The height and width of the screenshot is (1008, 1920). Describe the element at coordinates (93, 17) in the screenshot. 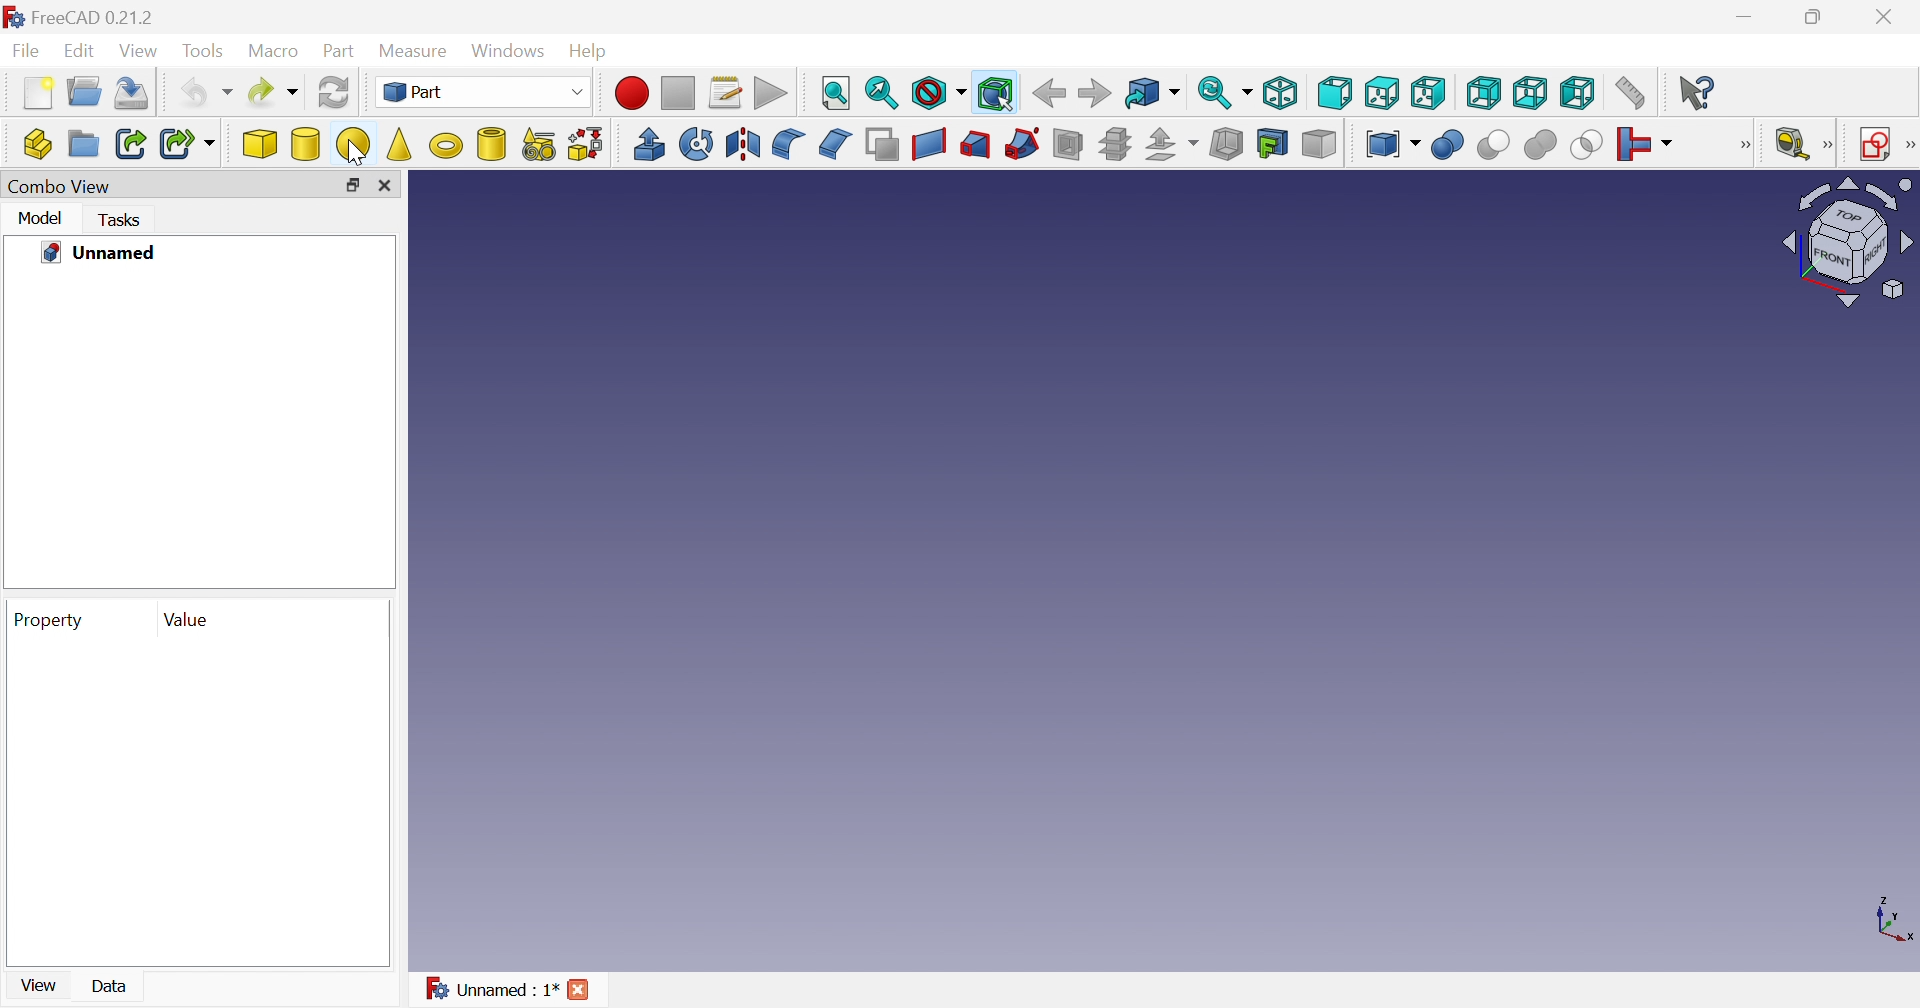

I see `FreeCAD 0.21.2` at that location.